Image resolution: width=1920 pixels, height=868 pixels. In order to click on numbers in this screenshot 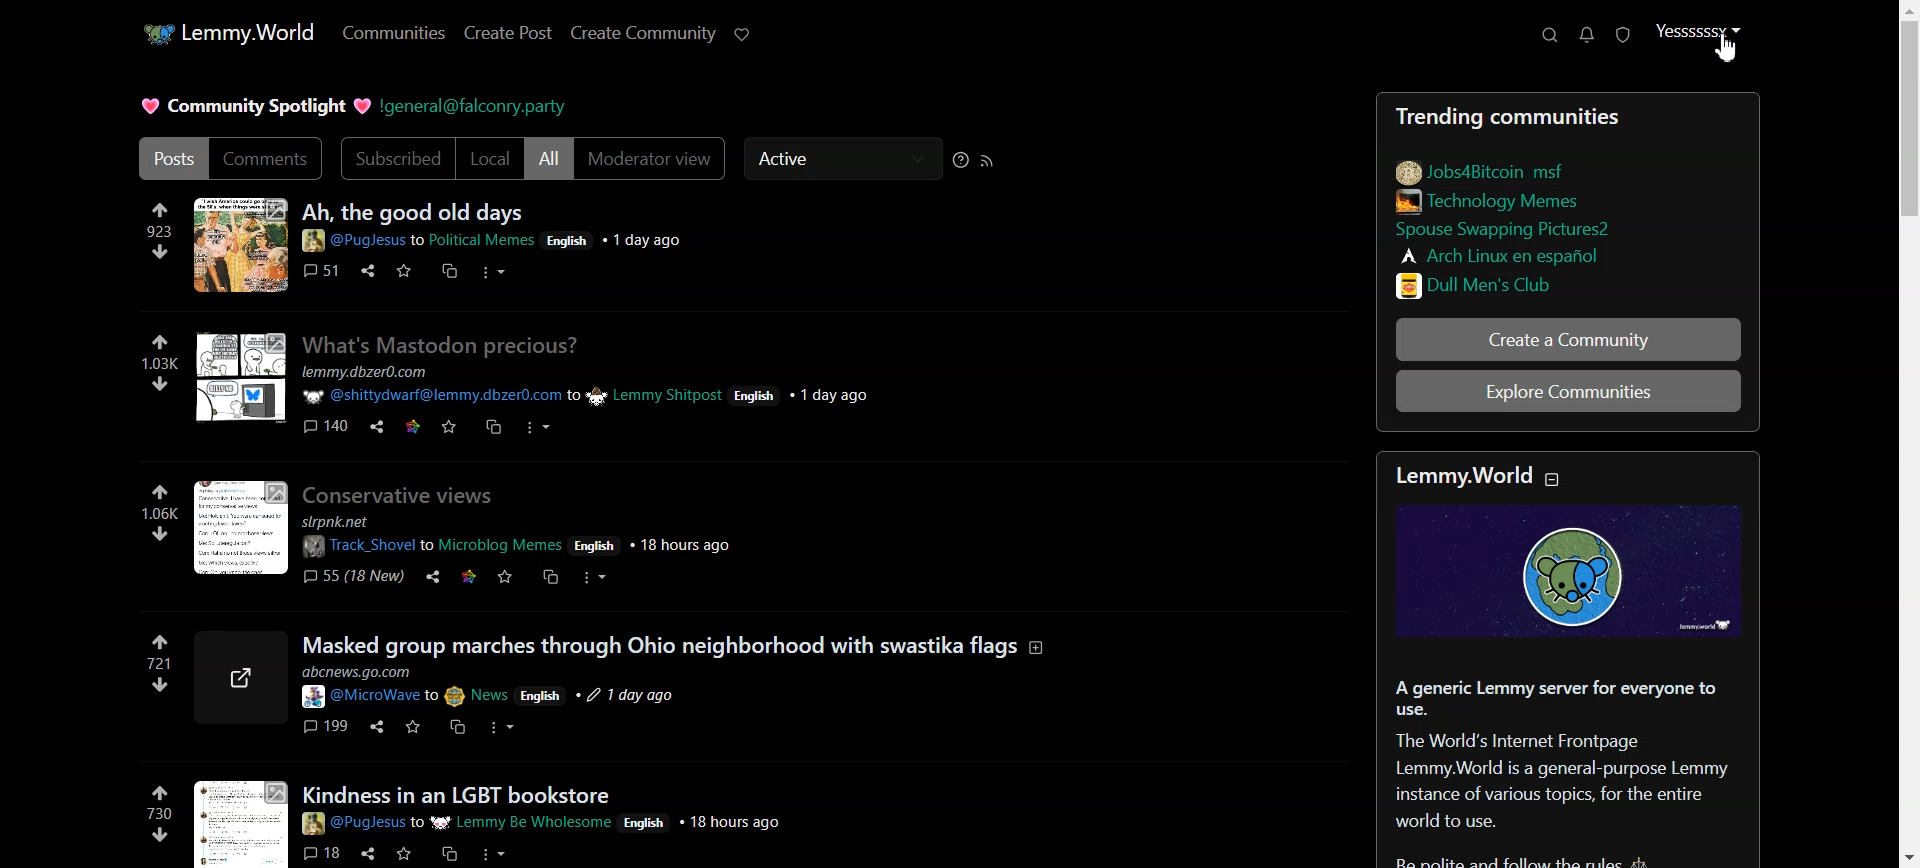, I will do `click(161, 514)`.